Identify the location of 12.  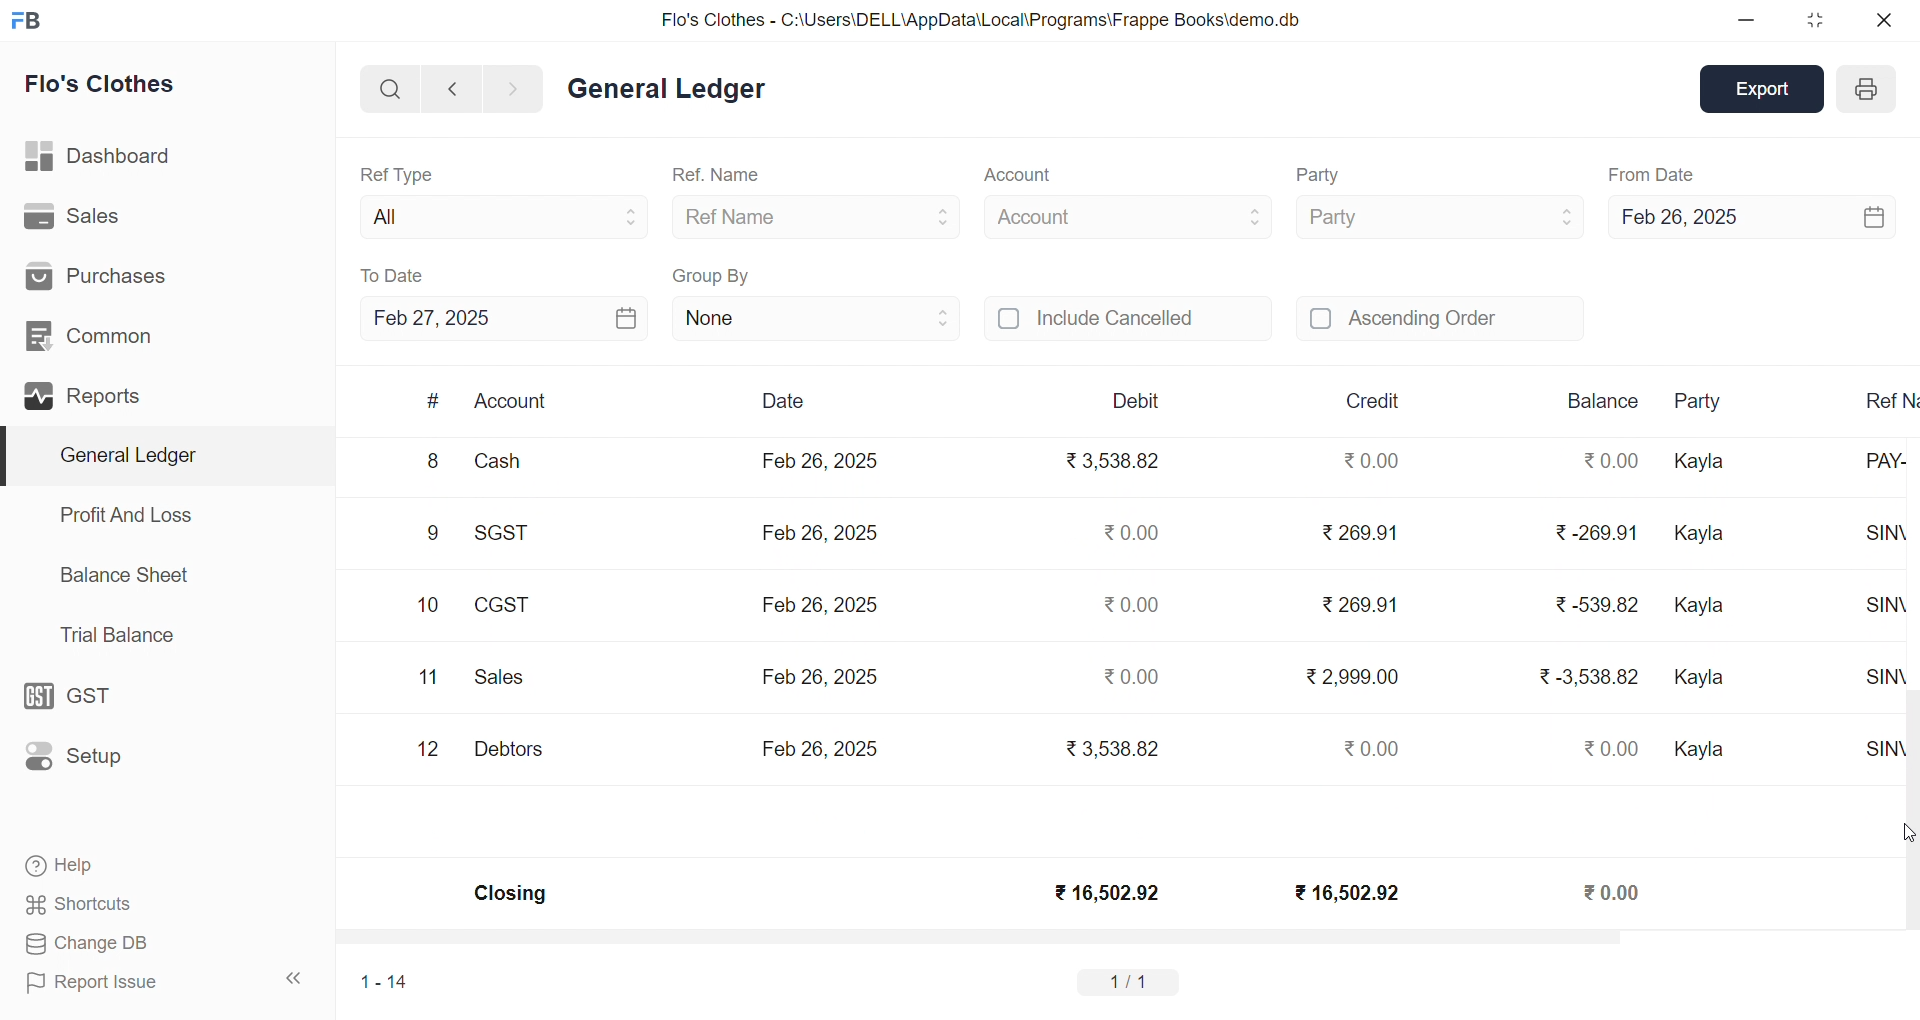
(431, 750).